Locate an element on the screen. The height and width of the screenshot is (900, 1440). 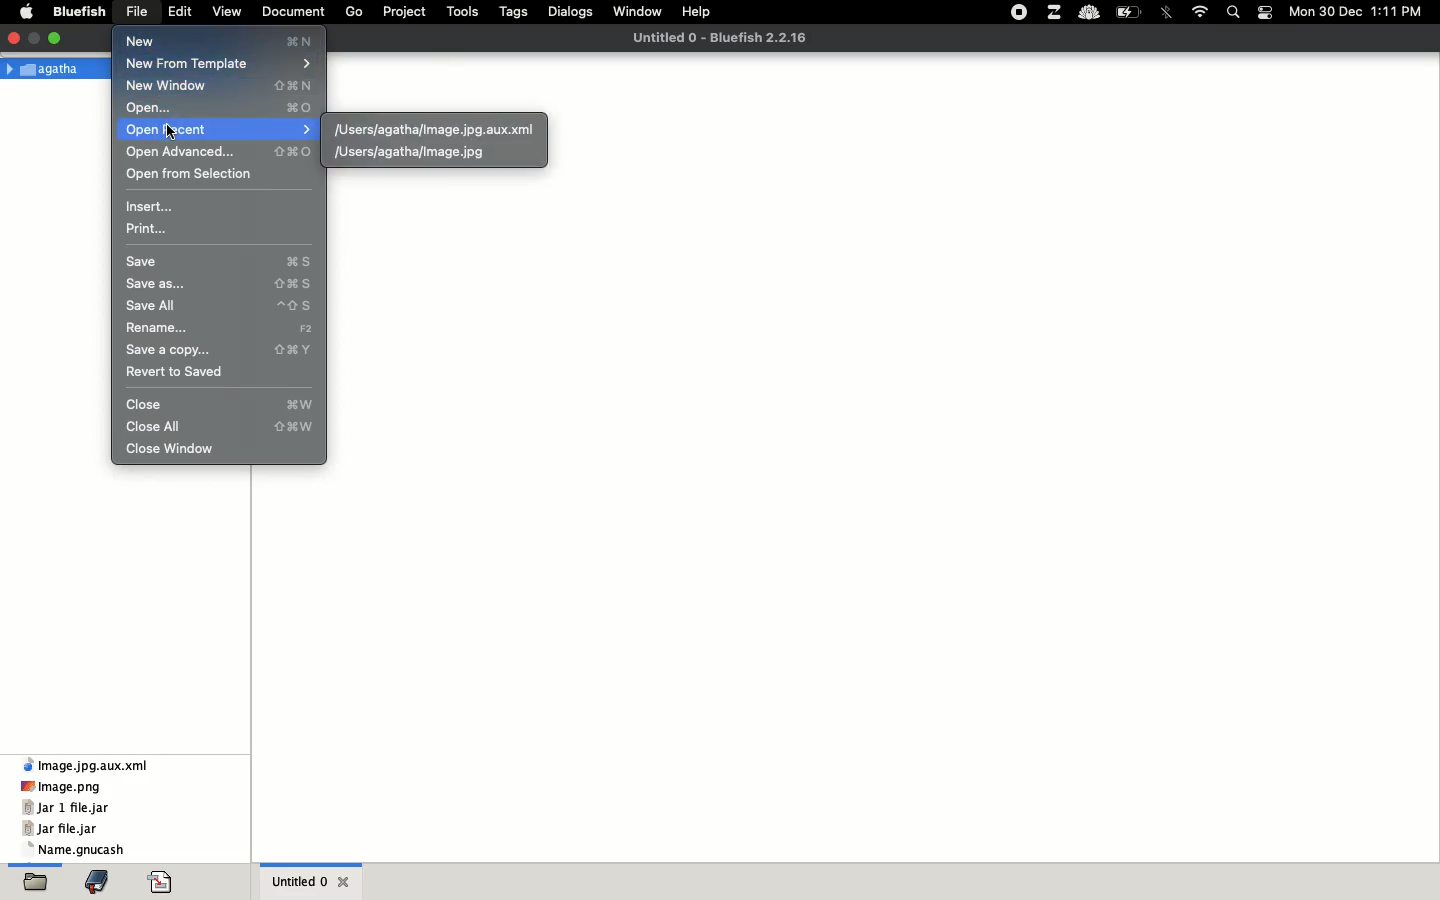
close window is located at coordinates (173, 447).